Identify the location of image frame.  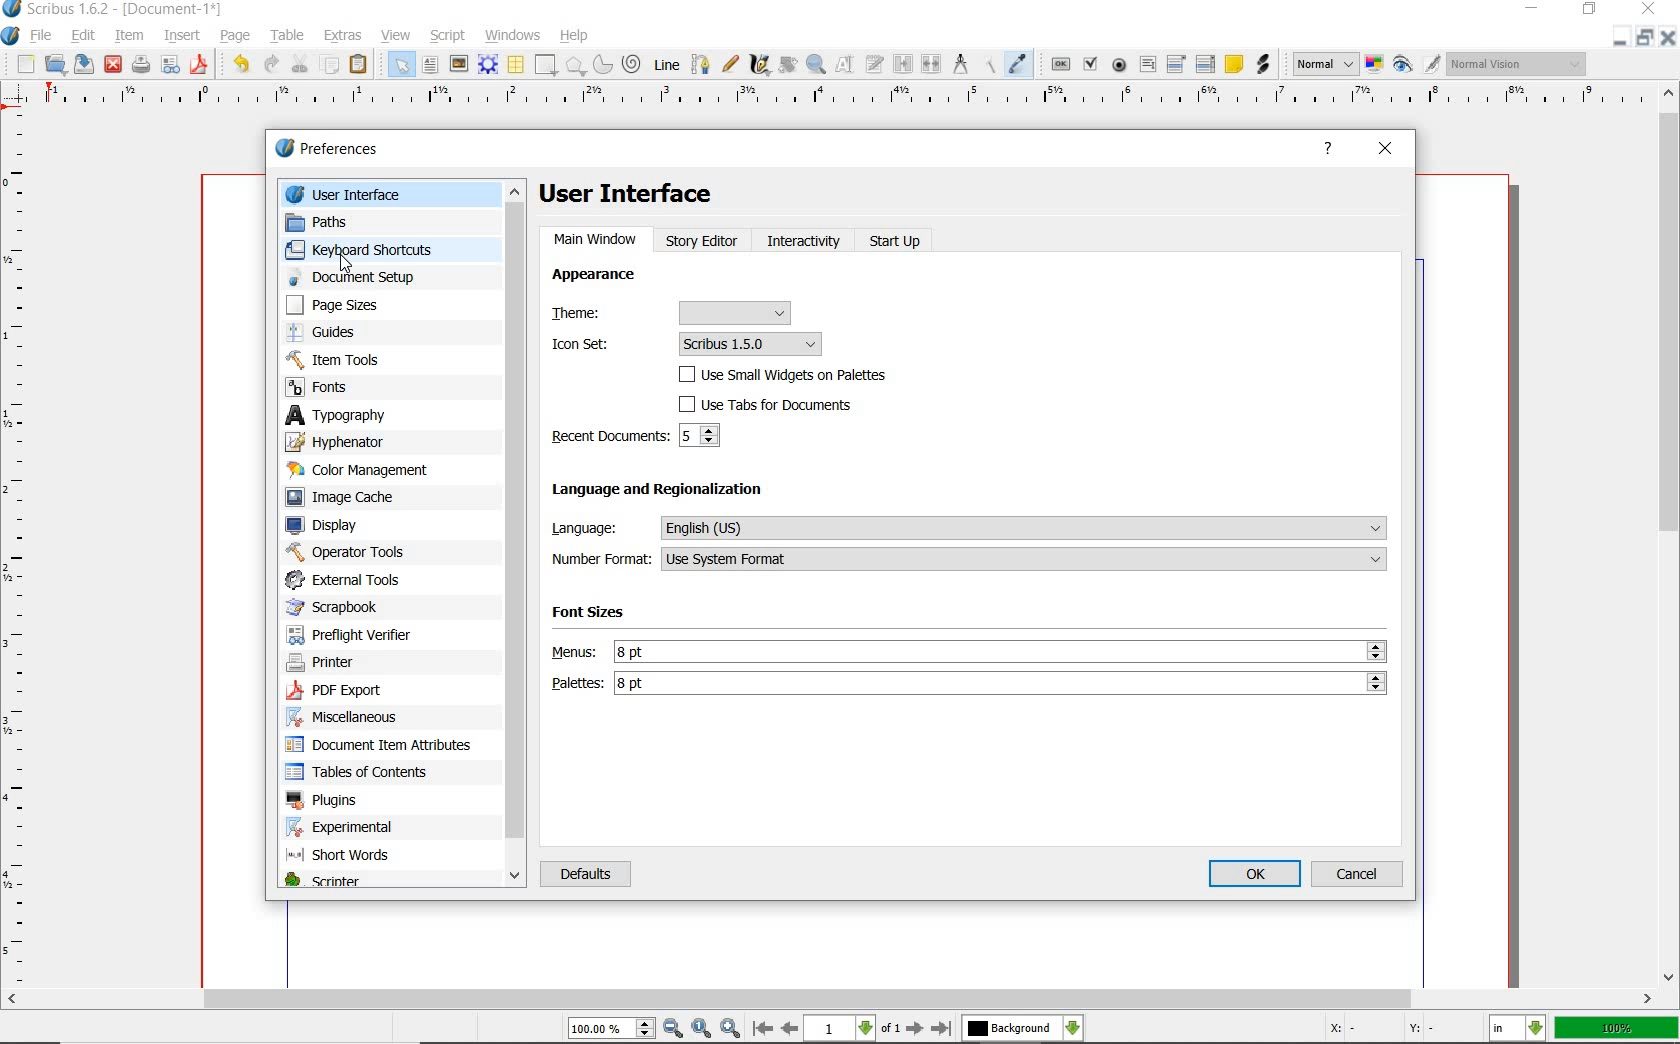
(459, 66).